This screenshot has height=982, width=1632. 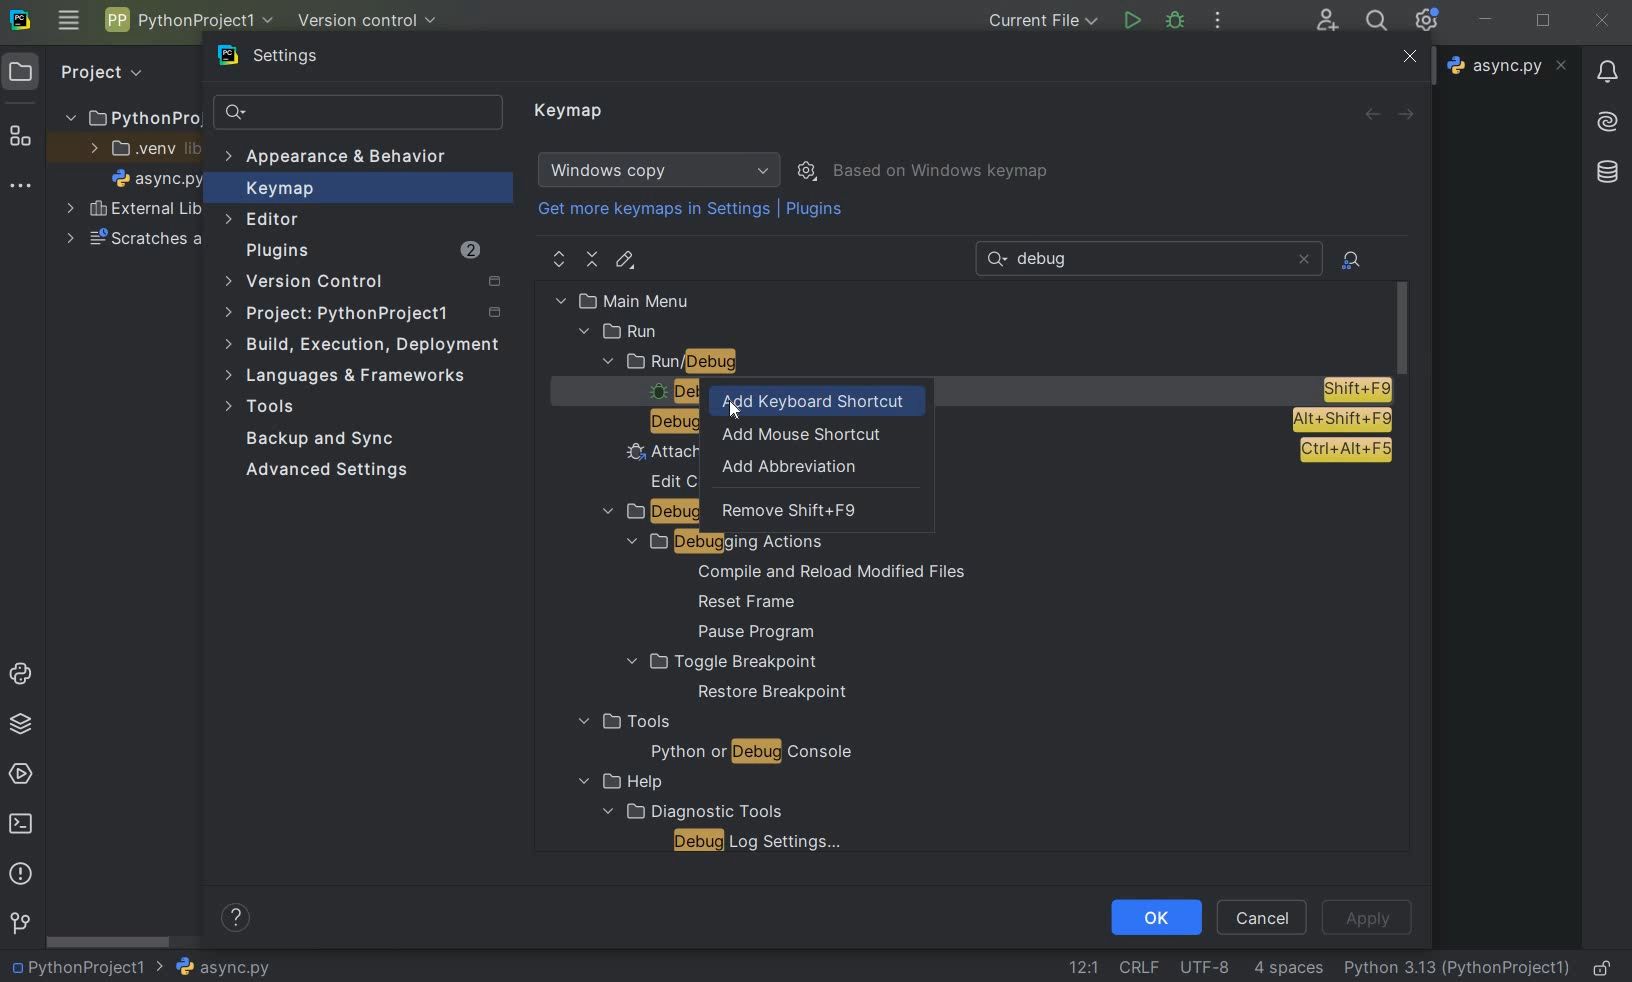 I want to click on indent, so click(x=1288, y=968).